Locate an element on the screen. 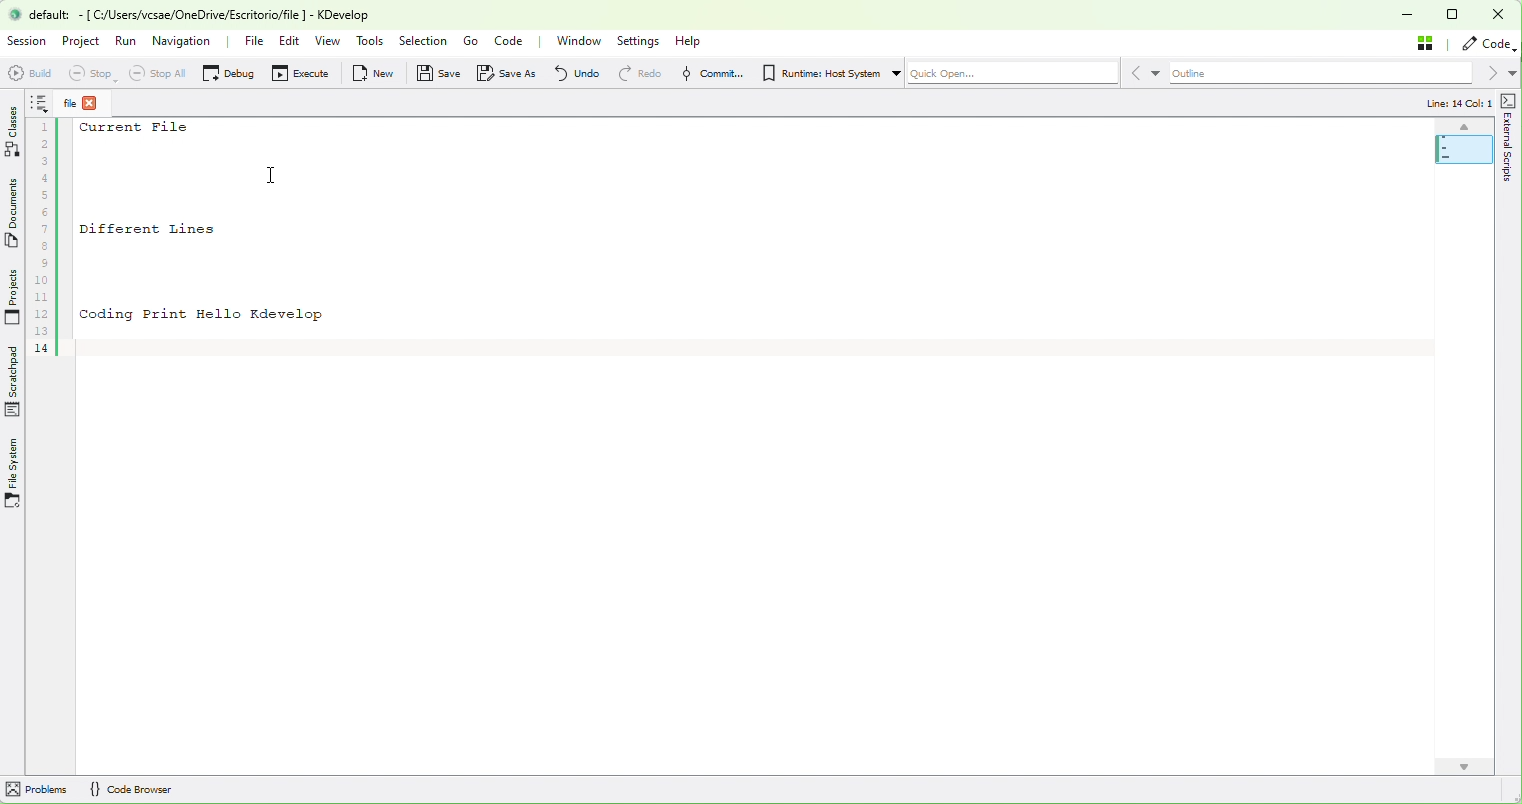 This screenshot has height=804, width=1522. external scripts is located at coordinates (1507, 184).